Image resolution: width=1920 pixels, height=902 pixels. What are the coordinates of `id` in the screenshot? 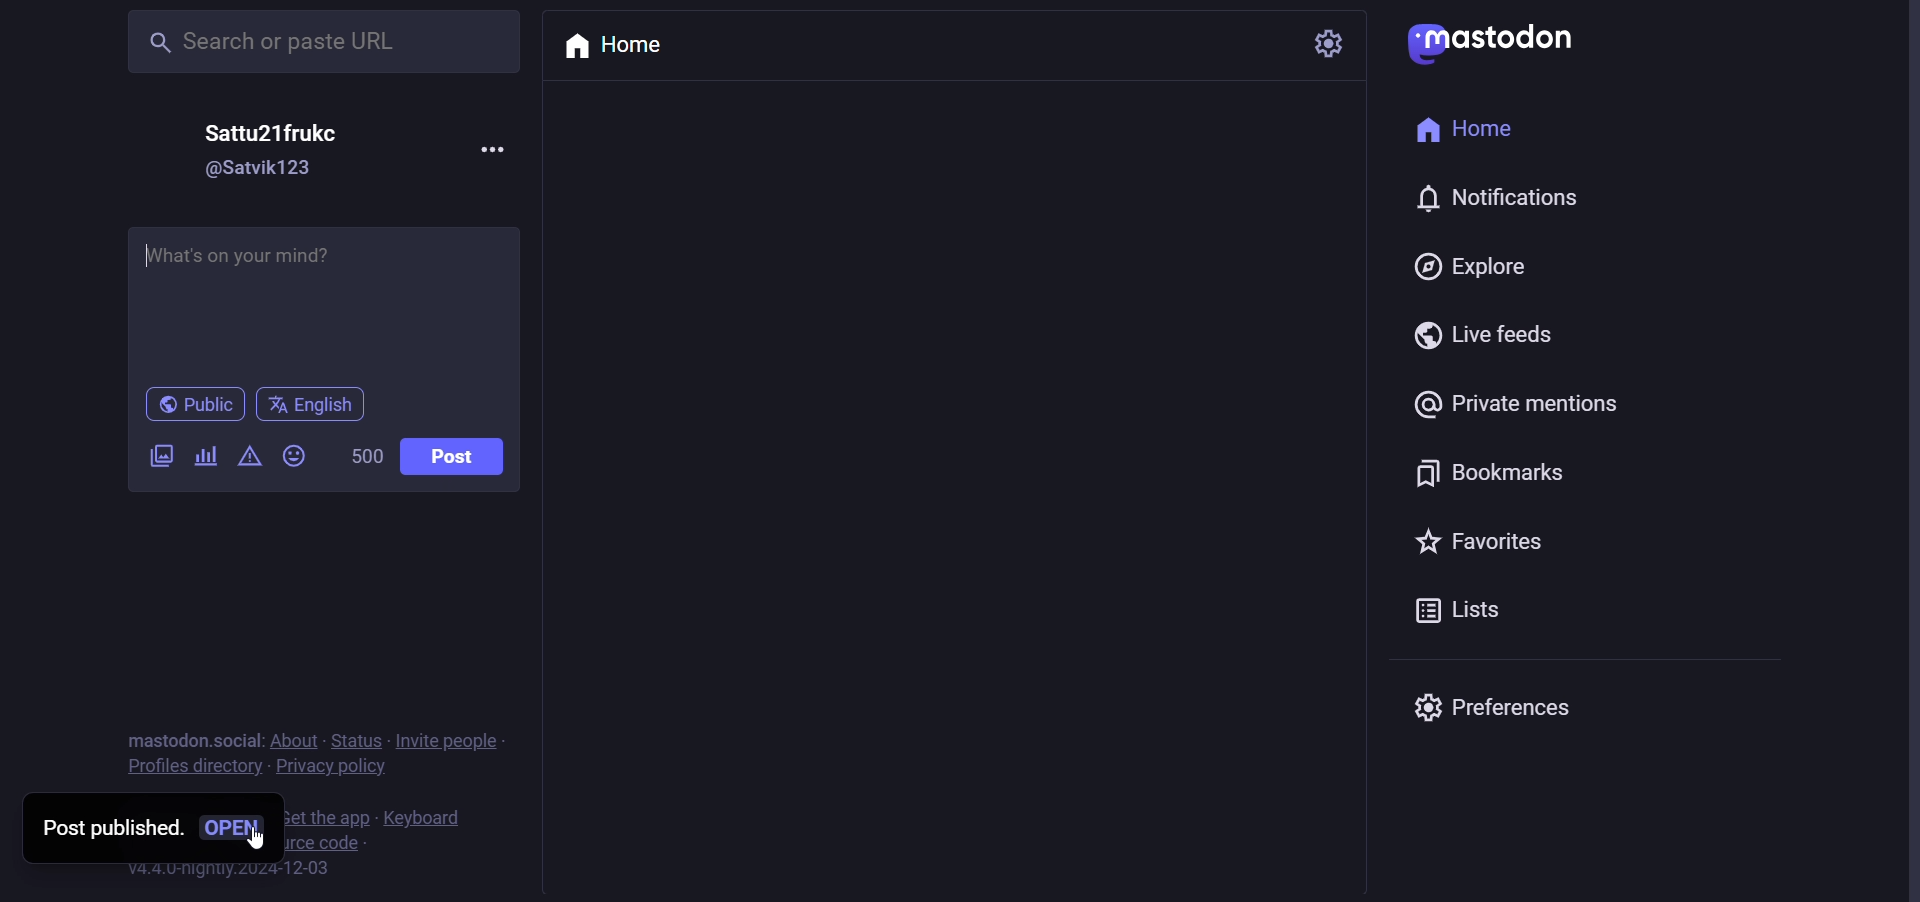 It's located at (259, 171).